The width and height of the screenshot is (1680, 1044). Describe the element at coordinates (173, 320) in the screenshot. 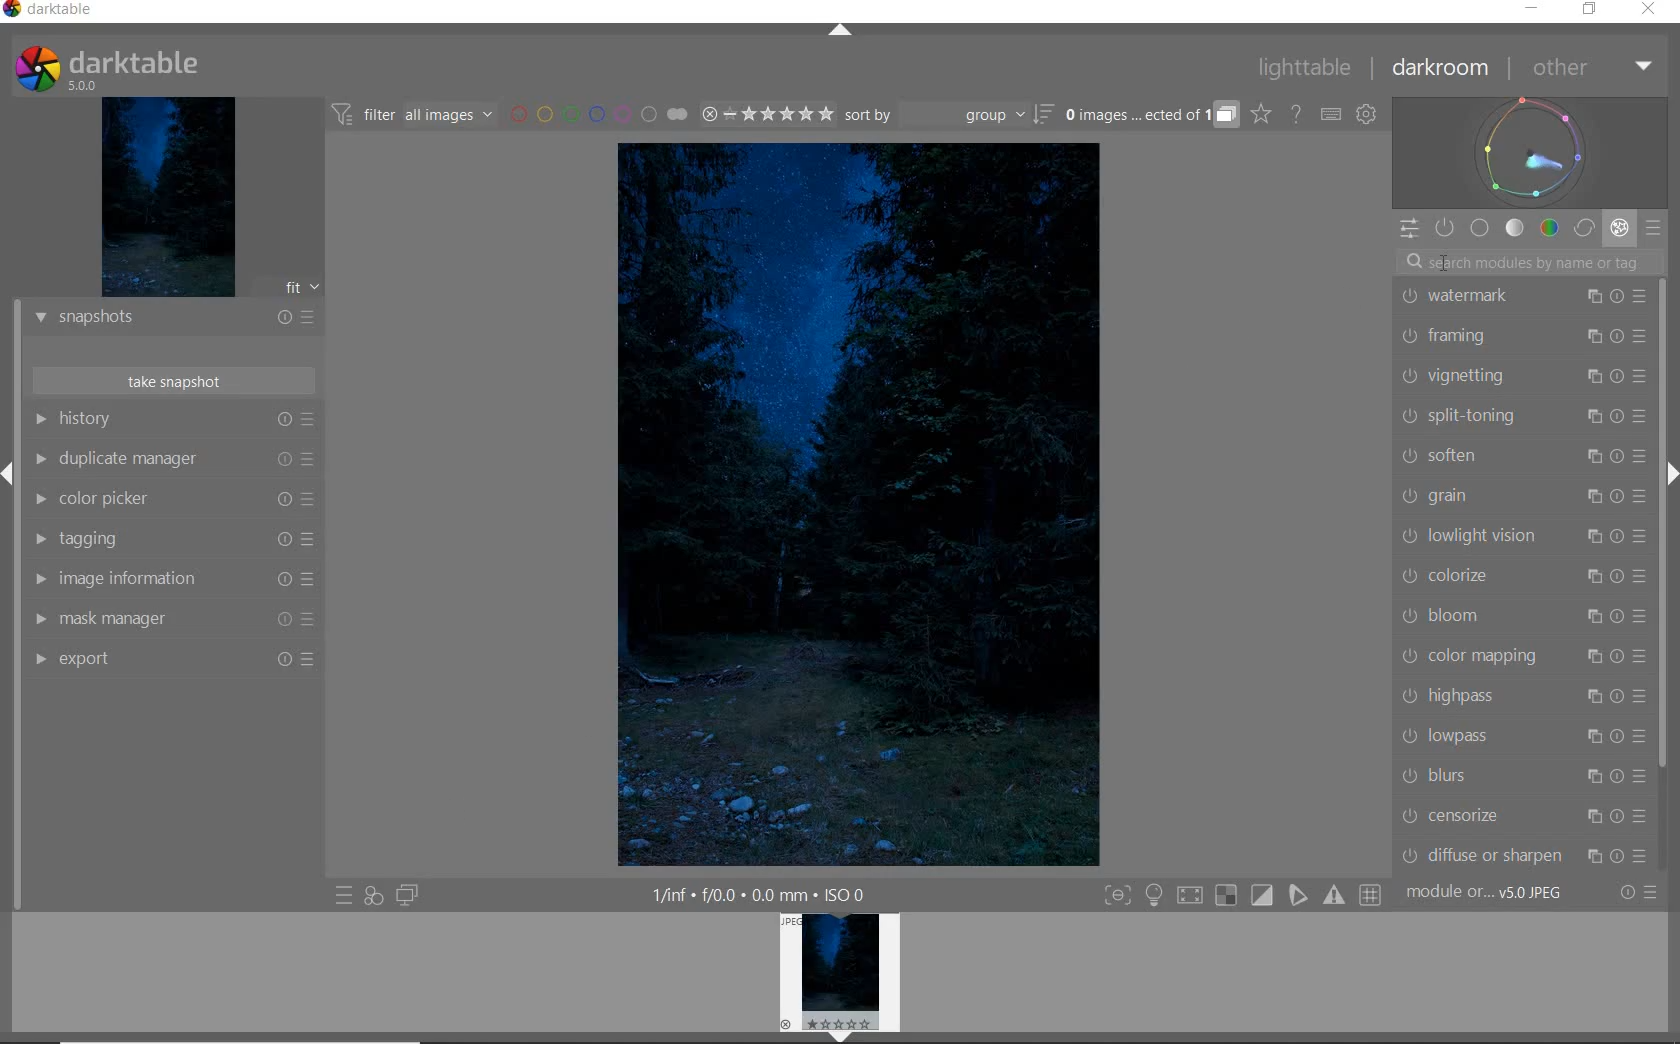

I see `SNAPSHOTS` at that location.